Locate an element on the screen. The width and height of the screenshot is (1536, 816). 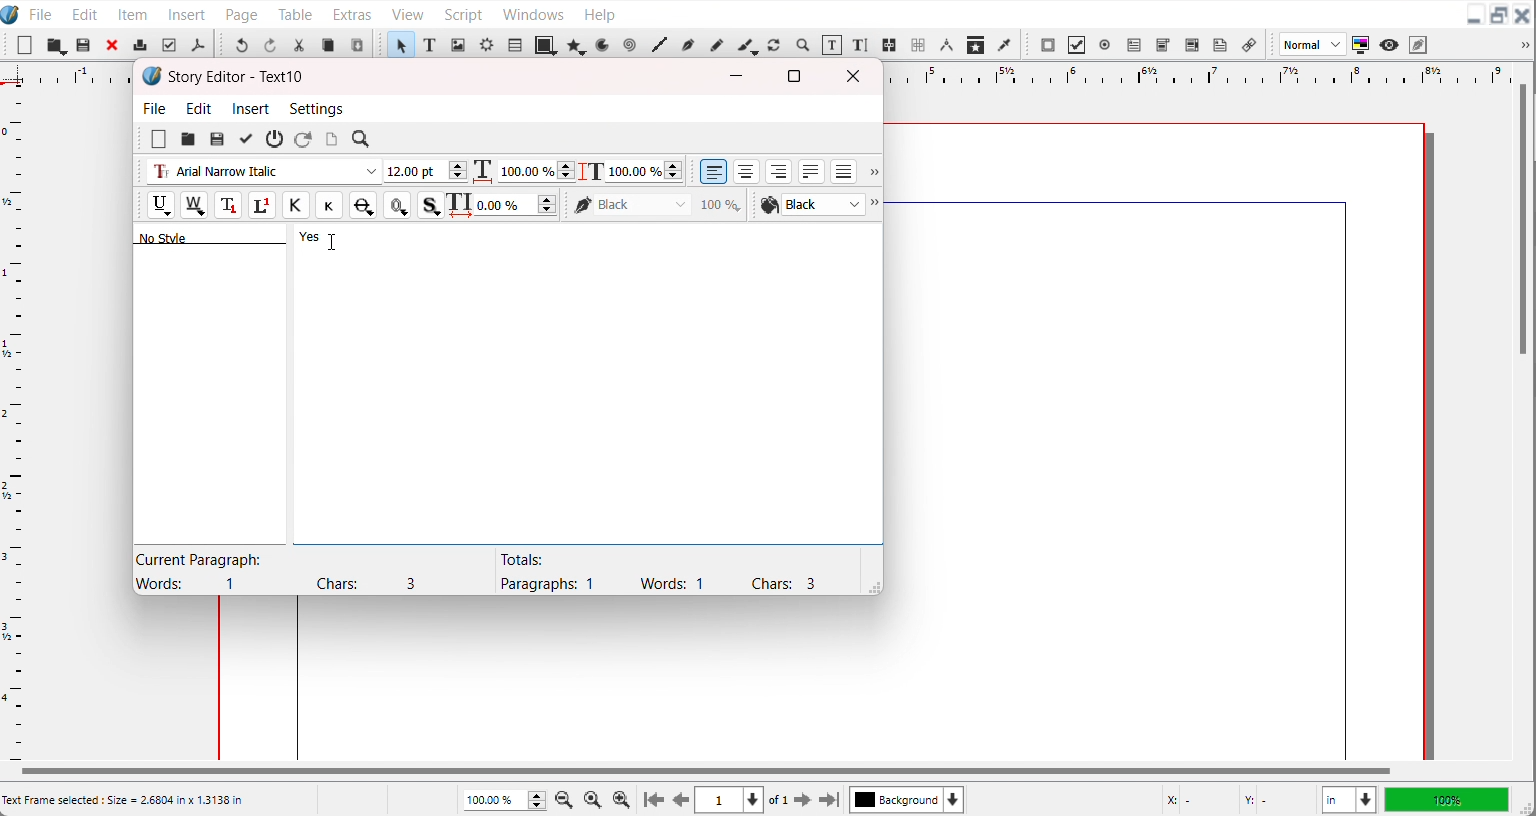
Remove underline is located at coordinates (193, 205).